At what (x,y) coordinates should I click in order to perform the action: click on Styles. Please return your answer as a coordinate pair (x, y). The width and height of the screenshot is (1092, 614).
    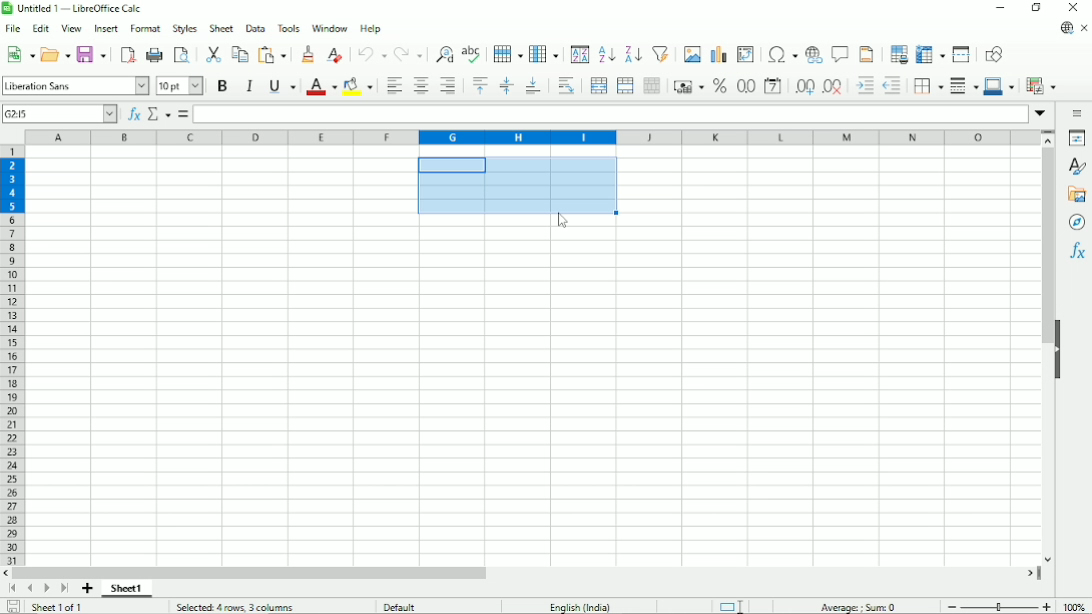
    Looking at the image, I should click on (184, 28).